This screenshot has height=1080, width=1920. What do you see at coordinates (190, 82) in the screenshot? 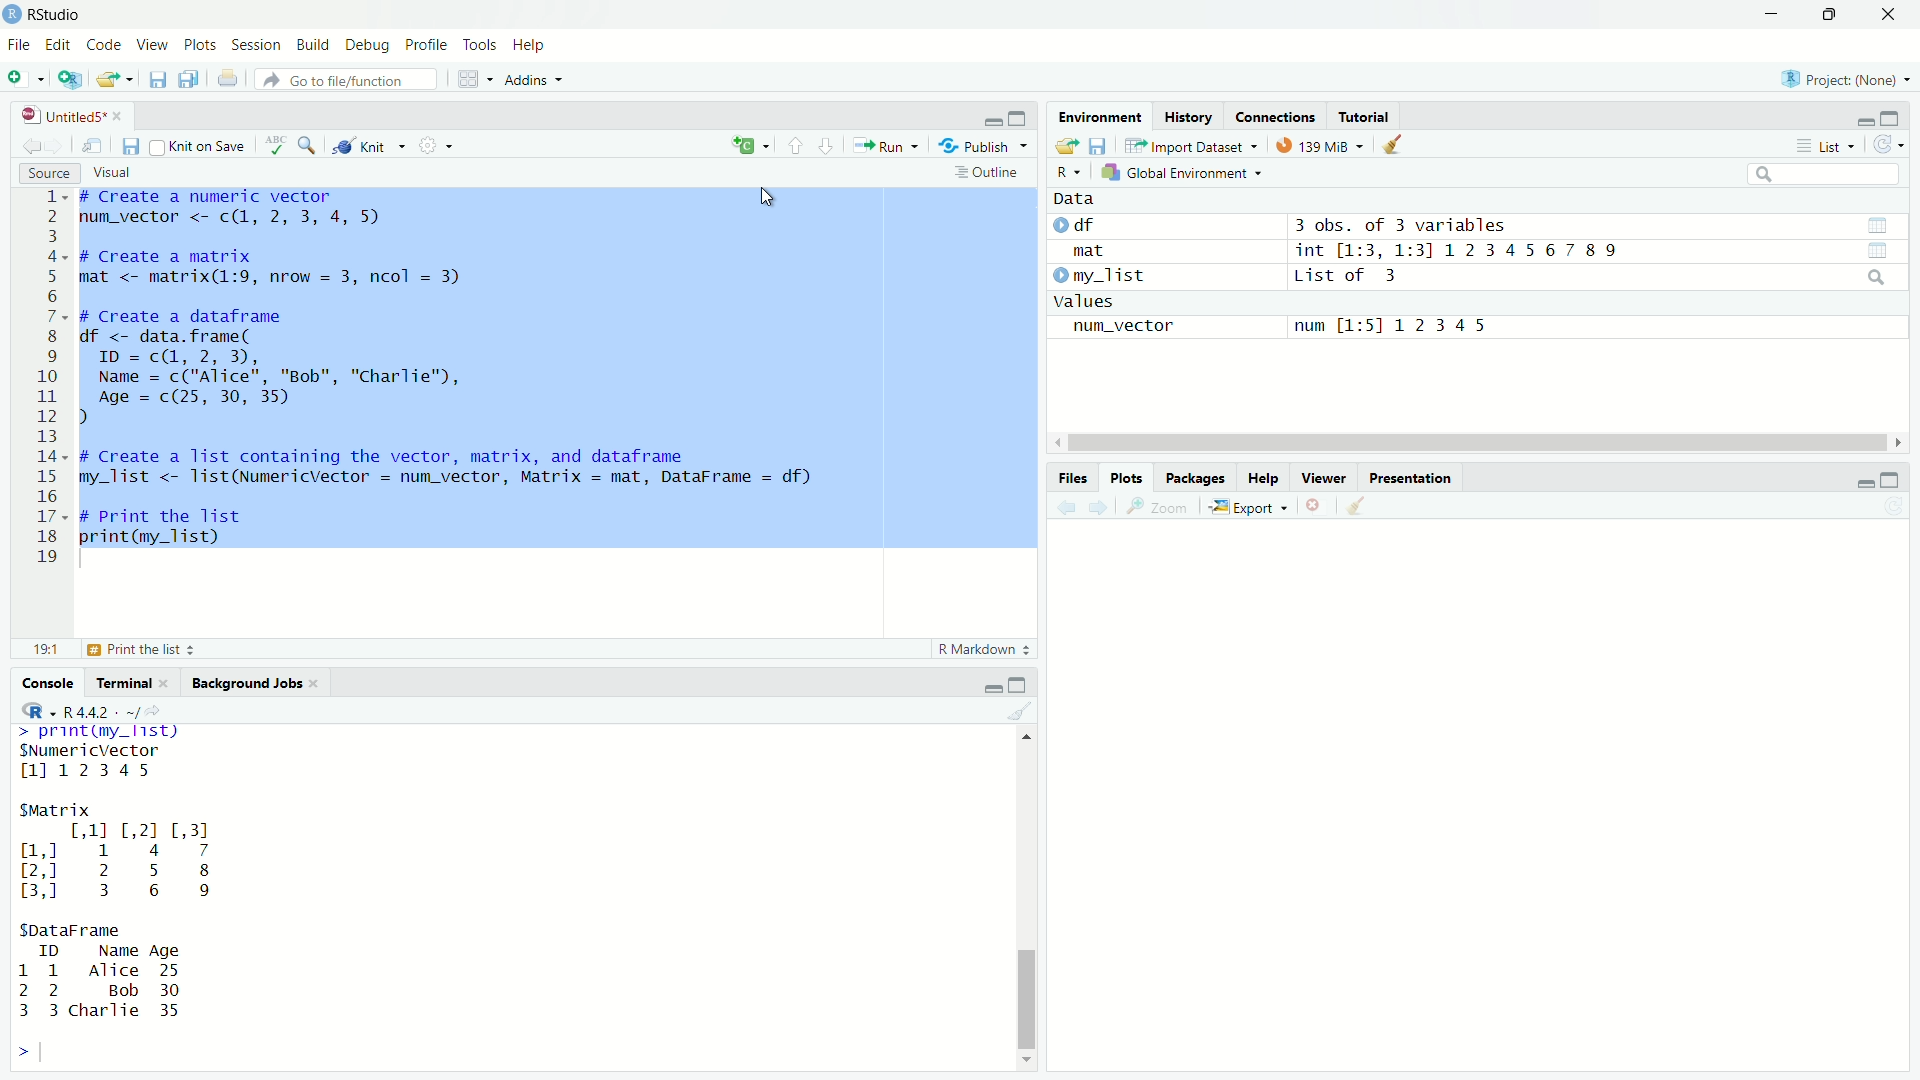
I see `copy` at bounding box center [190, 82].